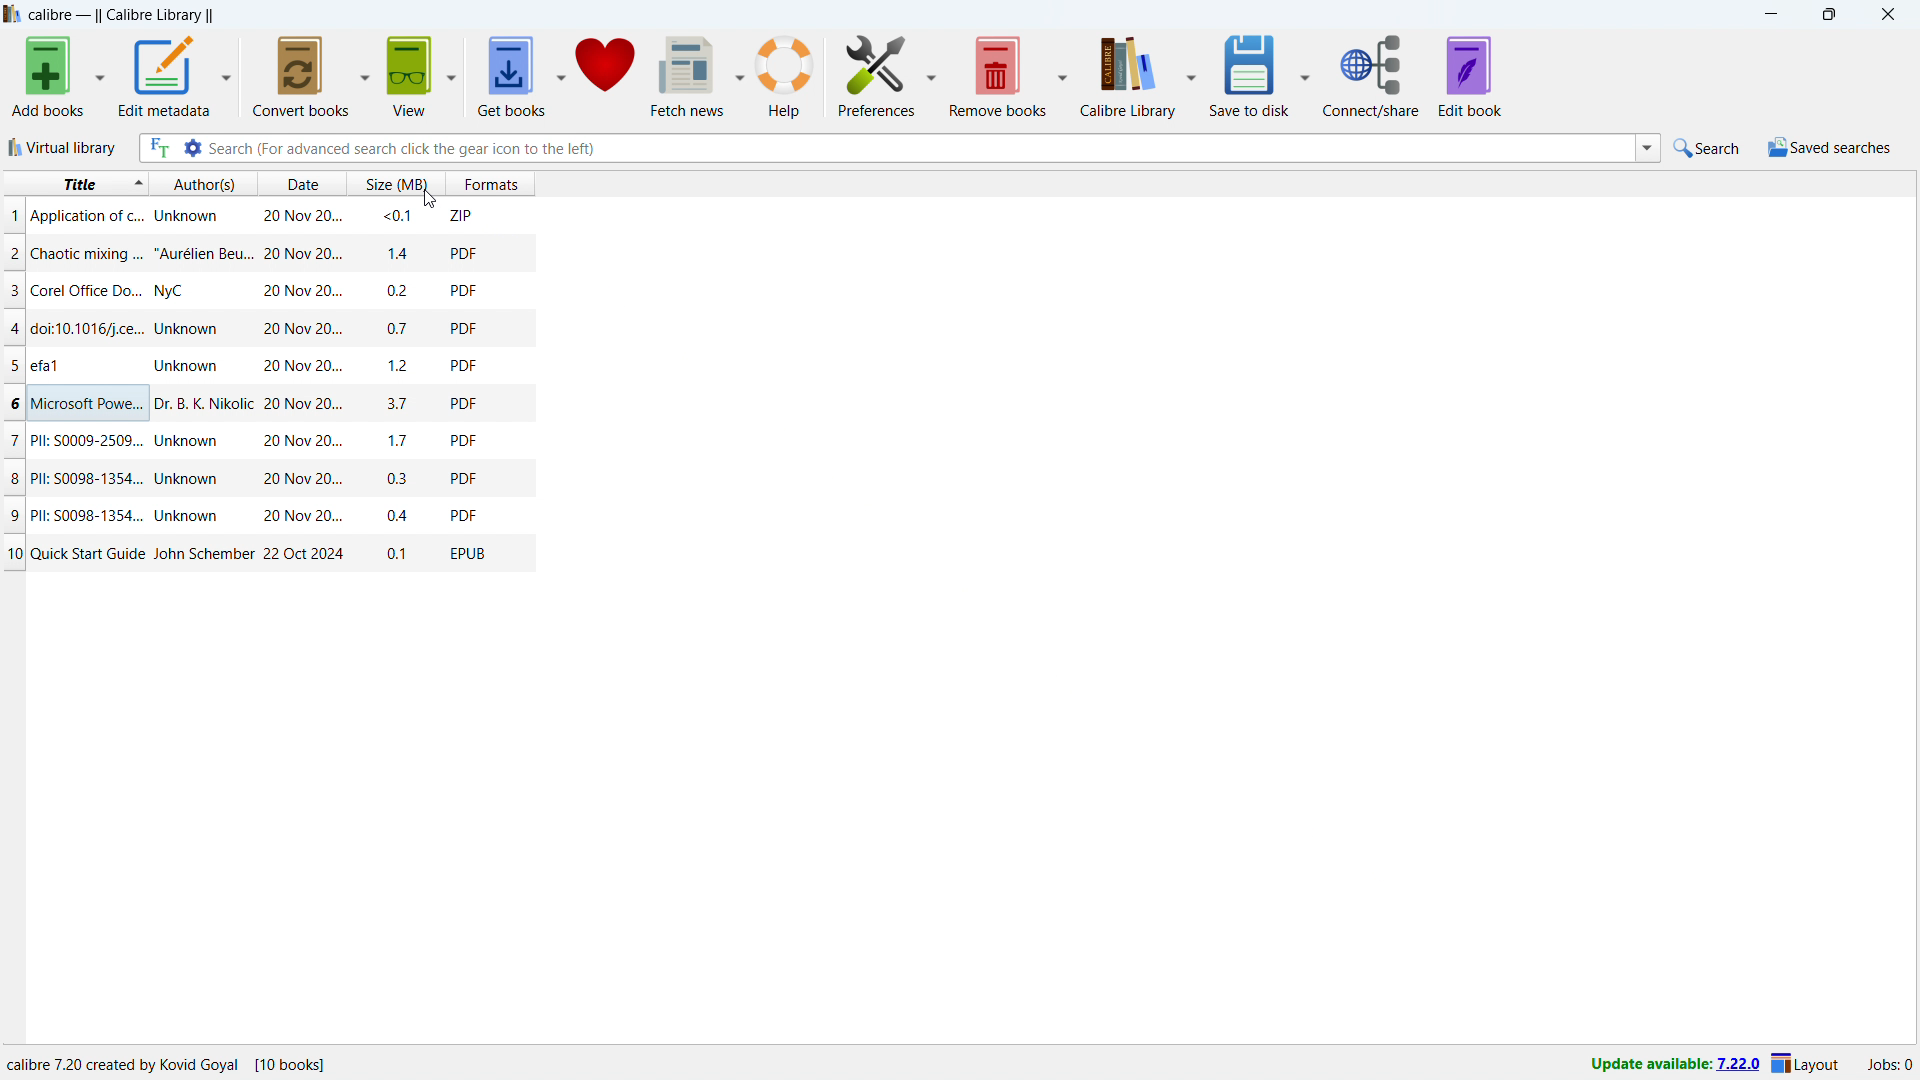  Describe the element at coordinates (606, 75) in the screenshot. I see `donate to calibre` at that location.